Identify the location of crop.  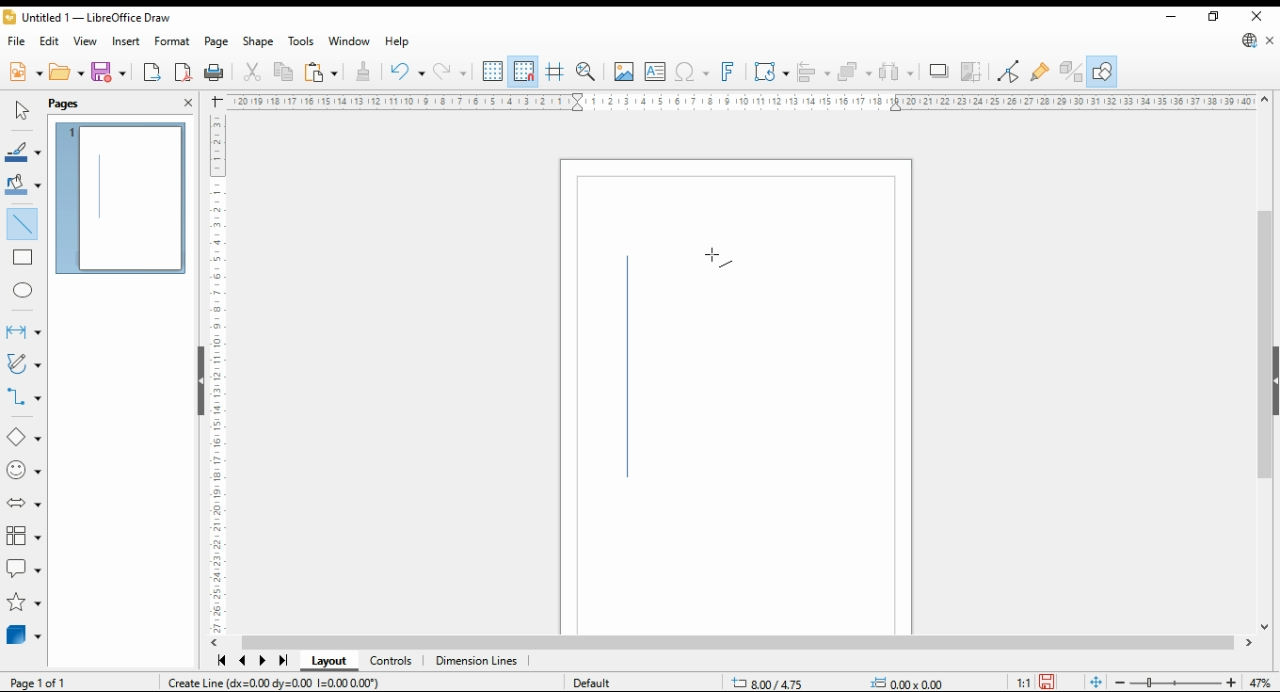
(972, 71).